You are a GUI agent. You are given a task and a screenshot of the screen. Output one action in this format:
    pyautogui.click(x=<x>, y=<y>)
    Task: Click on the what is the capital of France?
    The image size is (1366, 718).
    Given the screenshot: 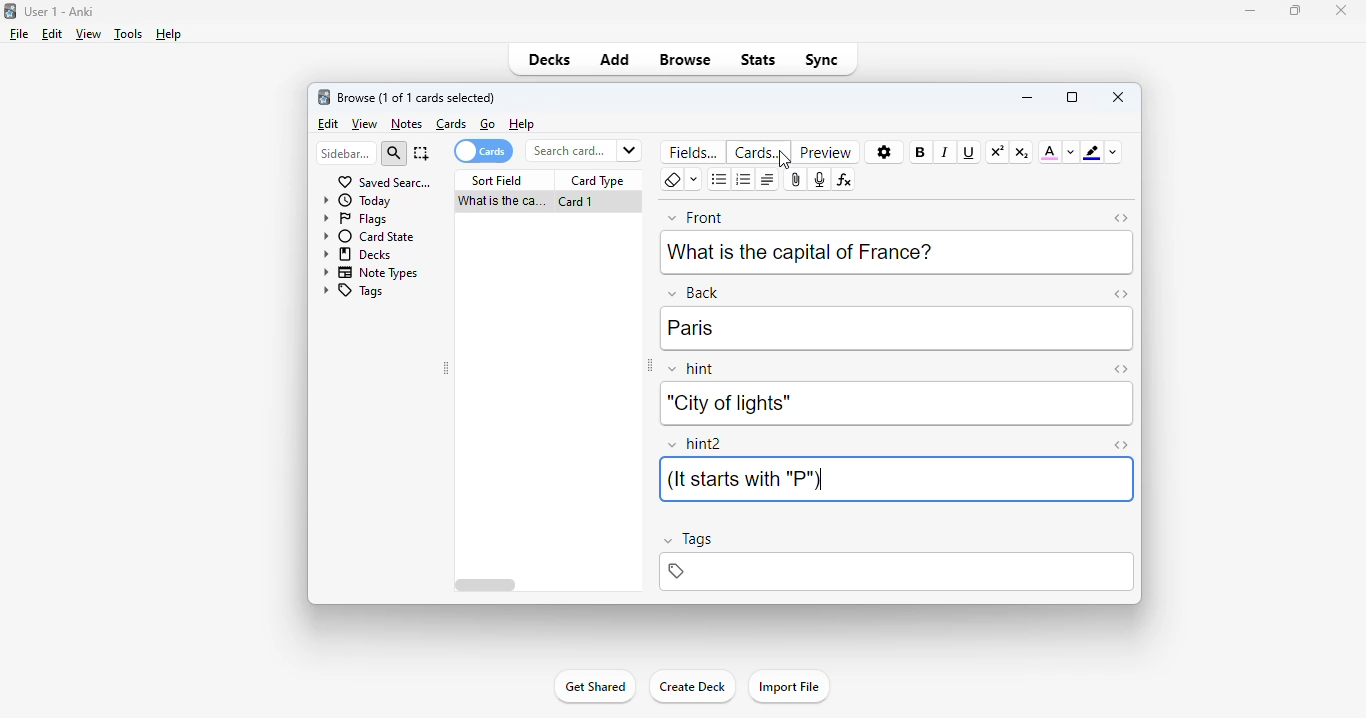 What is the action you would take?
    pyautogui.click(x=499, y=202)
    